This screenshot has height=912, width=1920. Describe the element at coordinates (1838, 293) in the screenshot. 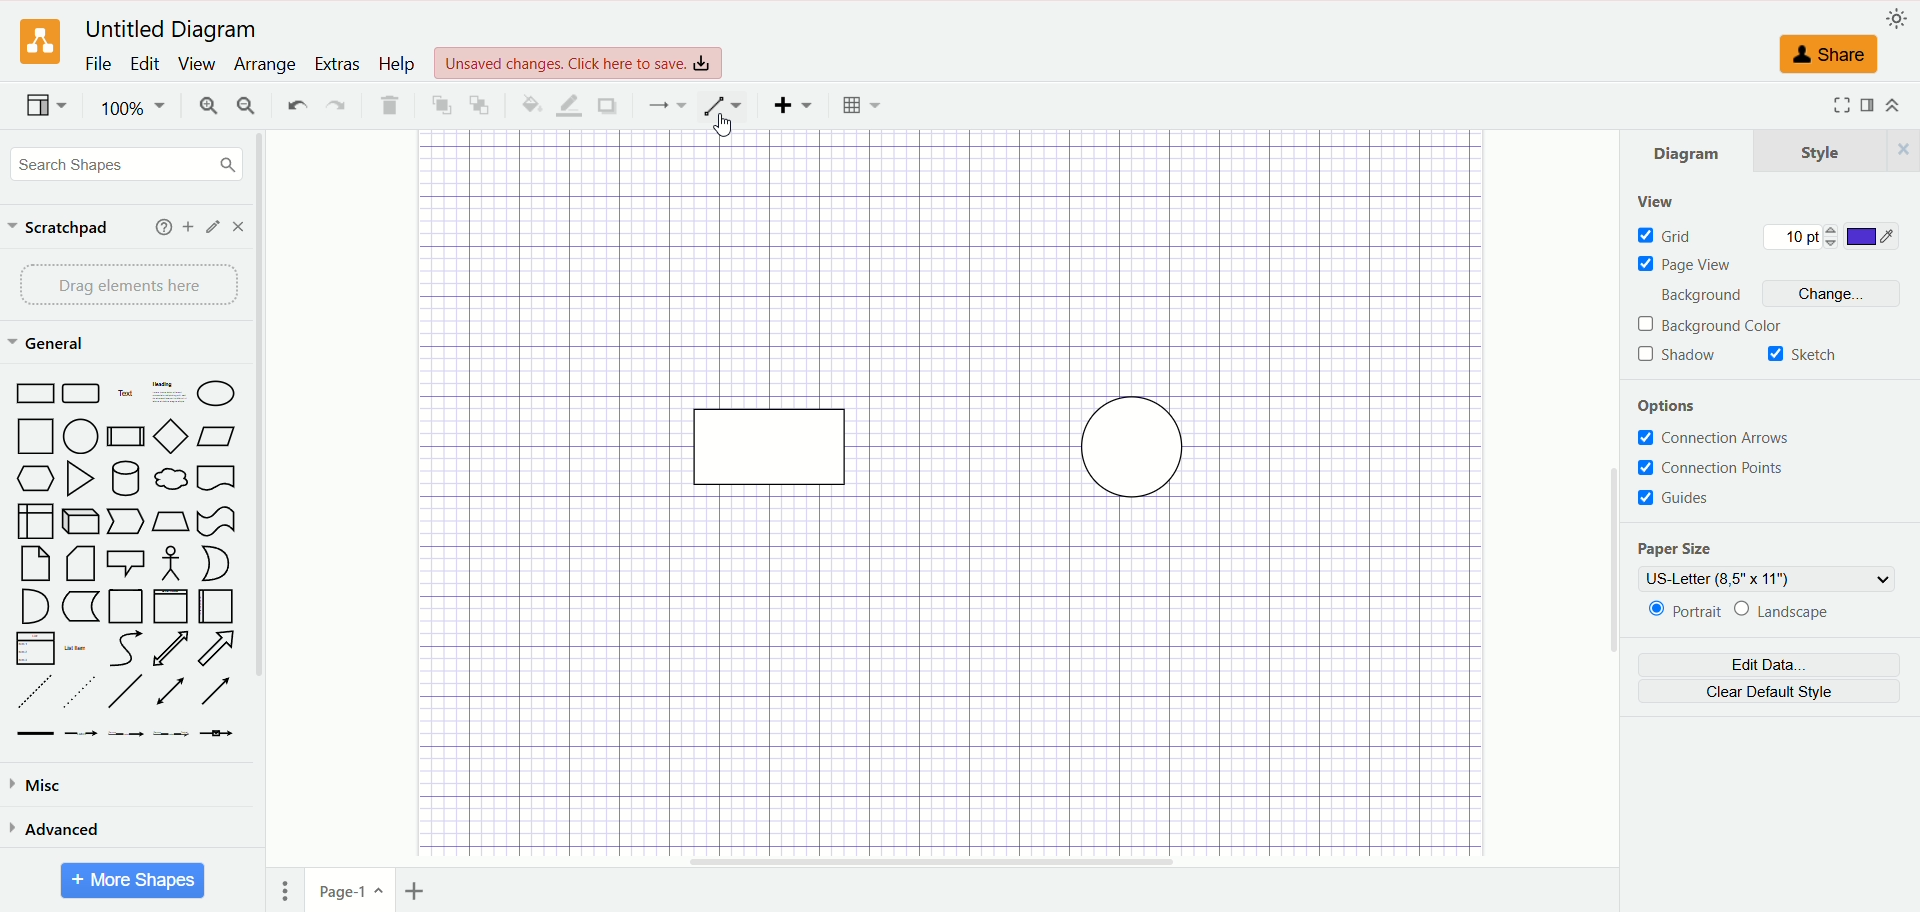

I see `change` at that location.